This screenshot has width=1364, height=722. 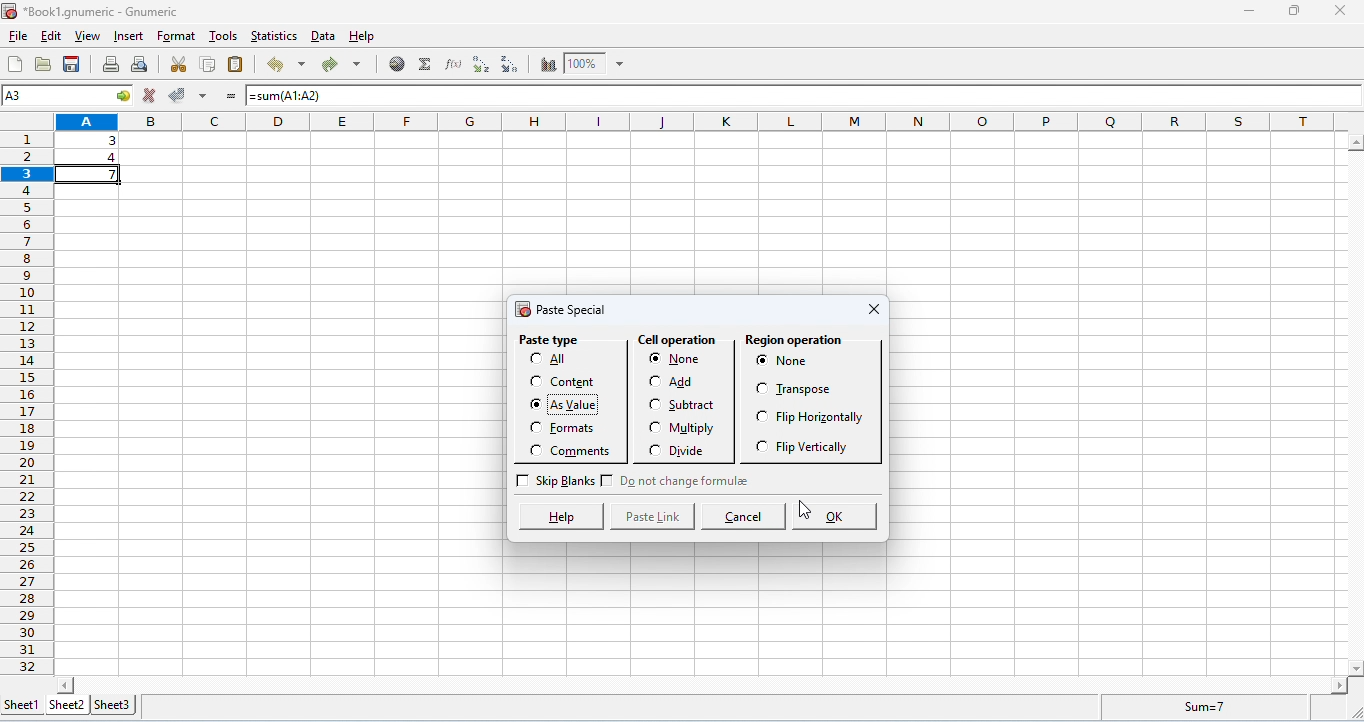 I want to click on print preview, so click(x=140, y=65).